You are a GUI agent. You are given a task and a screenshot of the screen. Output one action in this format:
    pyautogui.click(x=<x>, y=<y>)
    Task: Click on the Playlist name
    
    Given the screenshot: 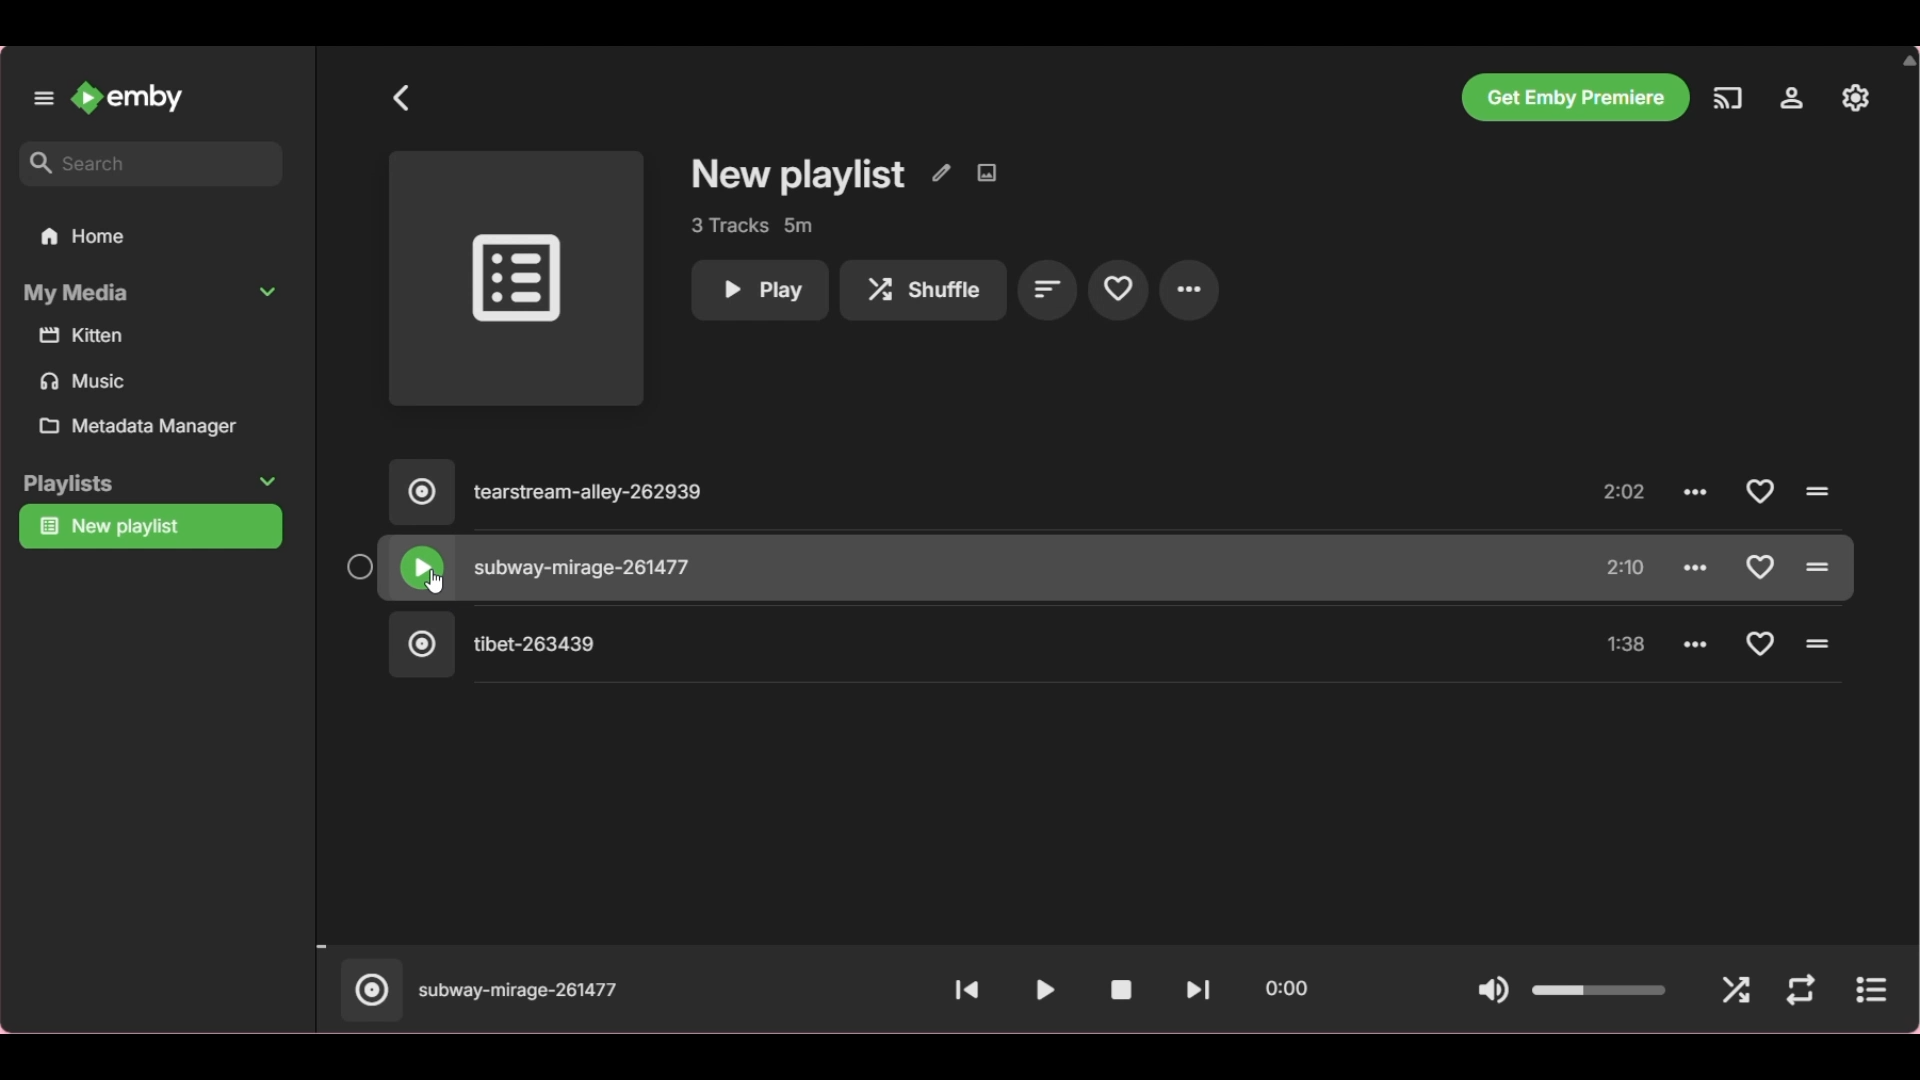 What is the action you would take?
    pyautogui.click(x=799, y=176)
    